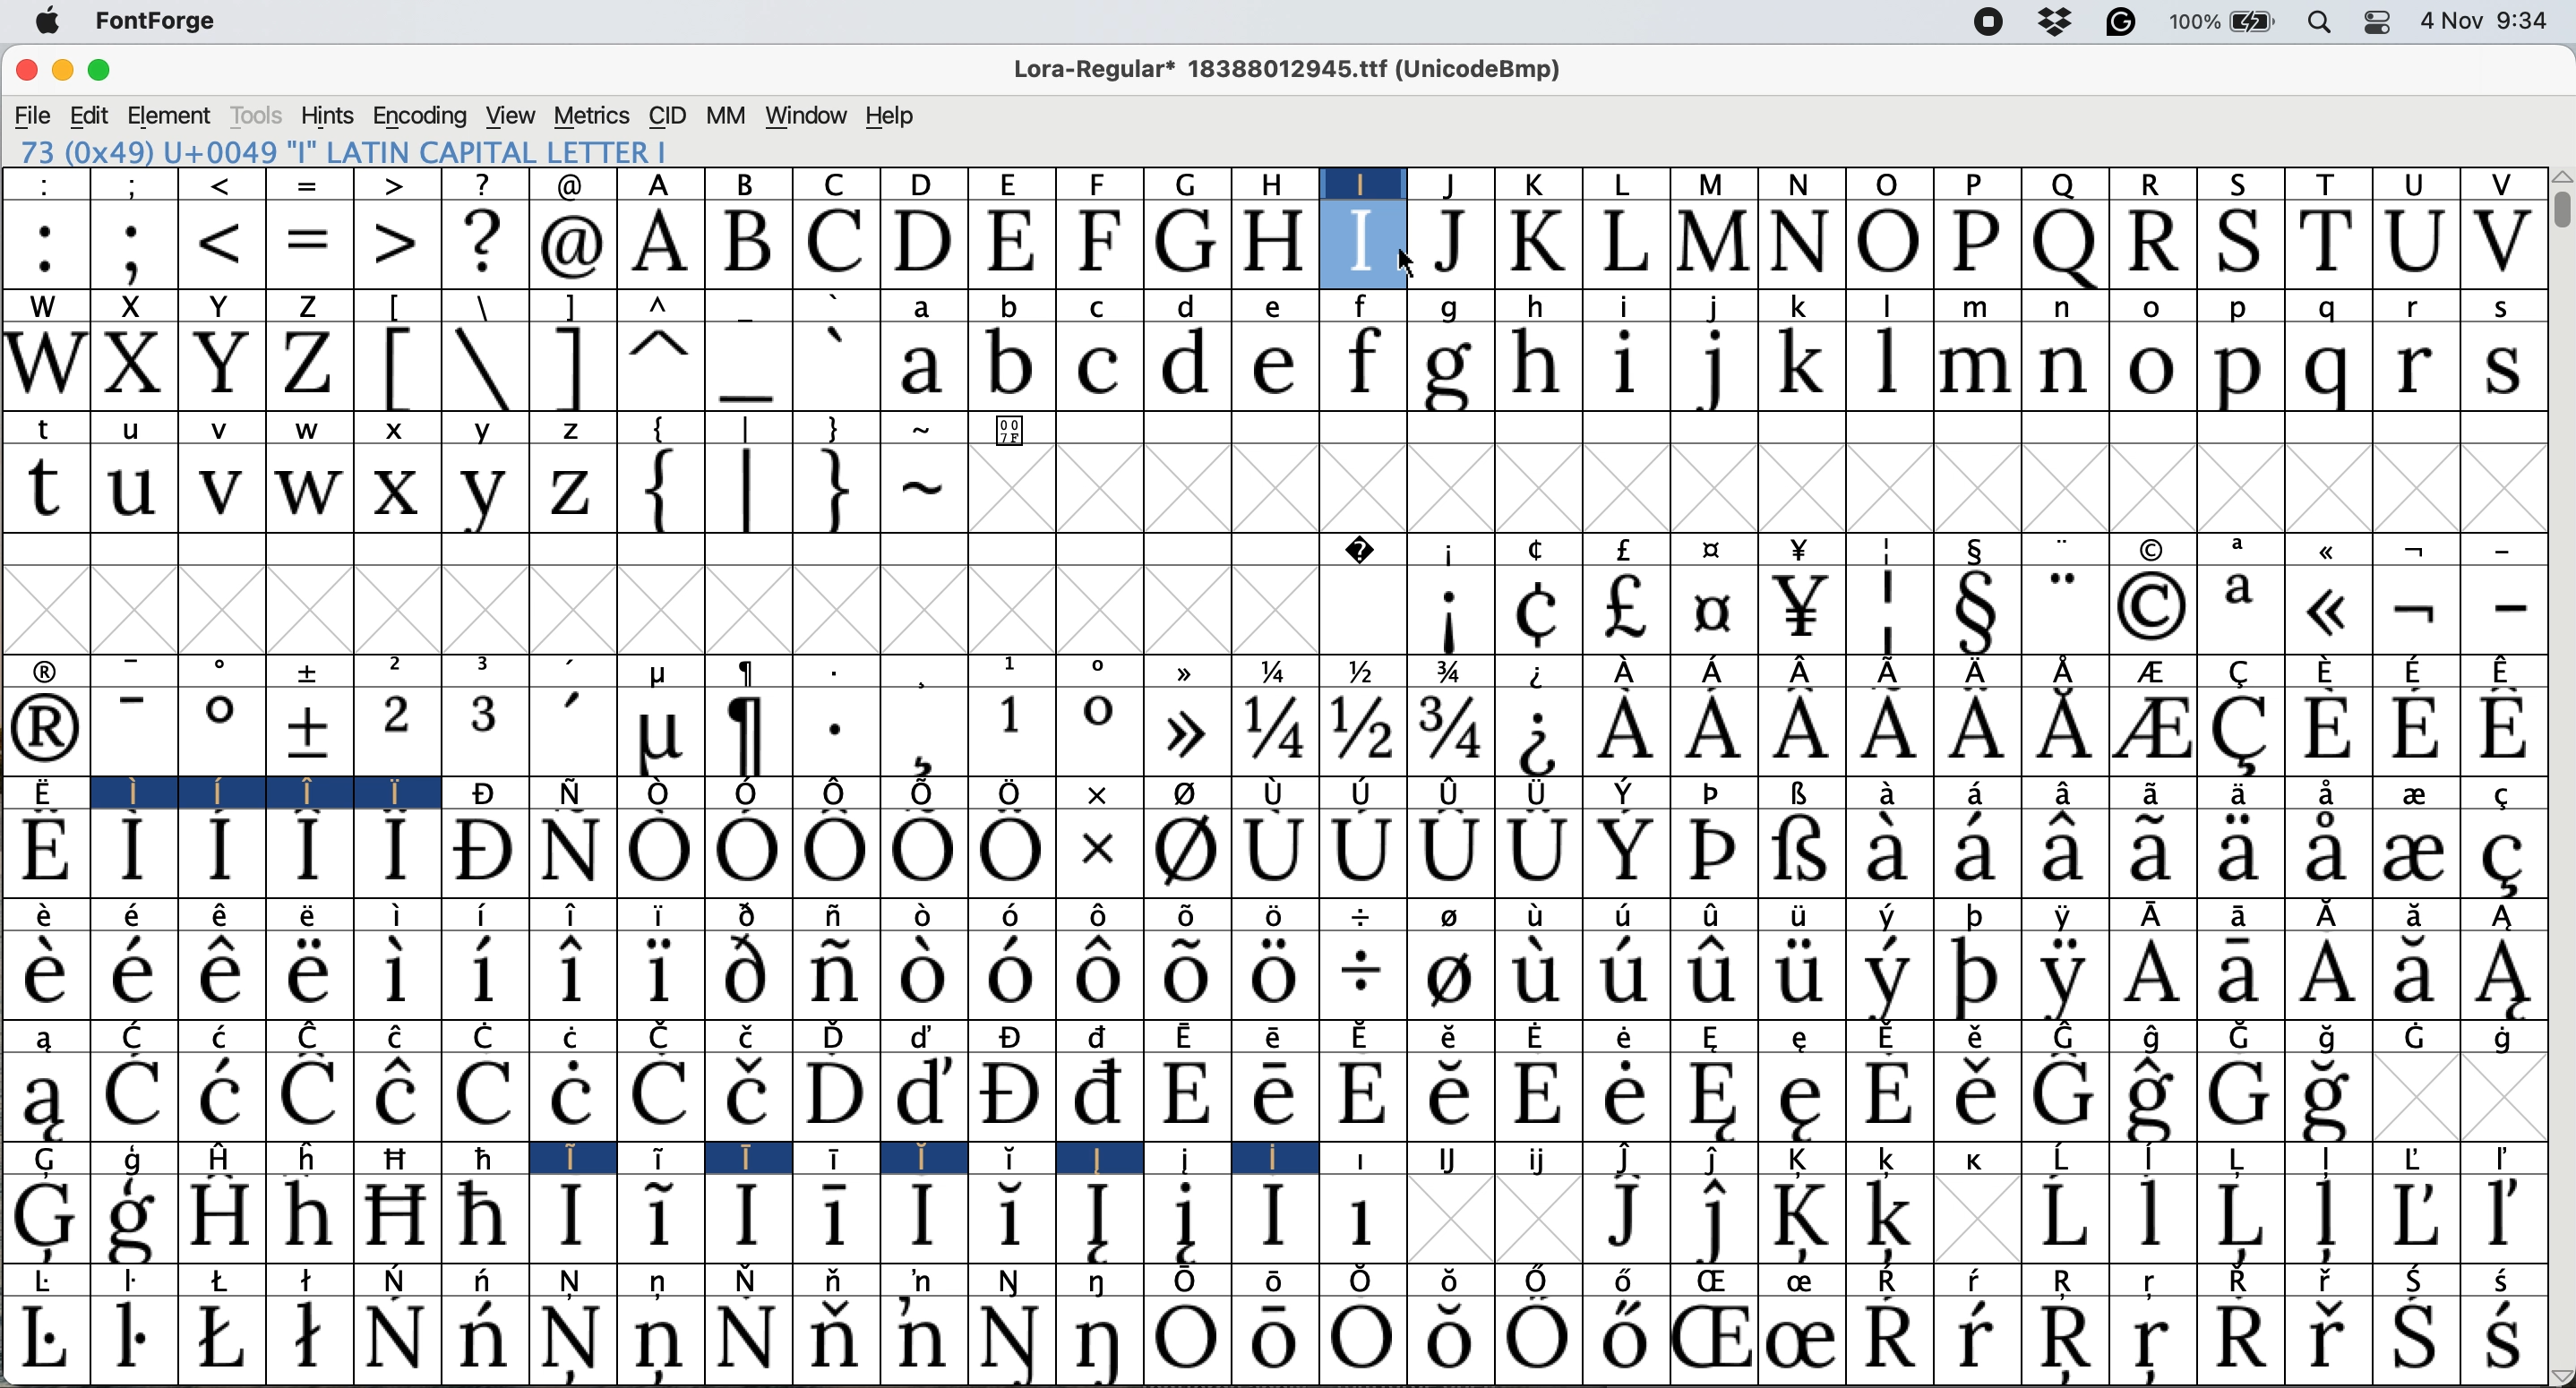 This screenshot has height=1388, width=2576. I want to click on ", so click(2061, 607).